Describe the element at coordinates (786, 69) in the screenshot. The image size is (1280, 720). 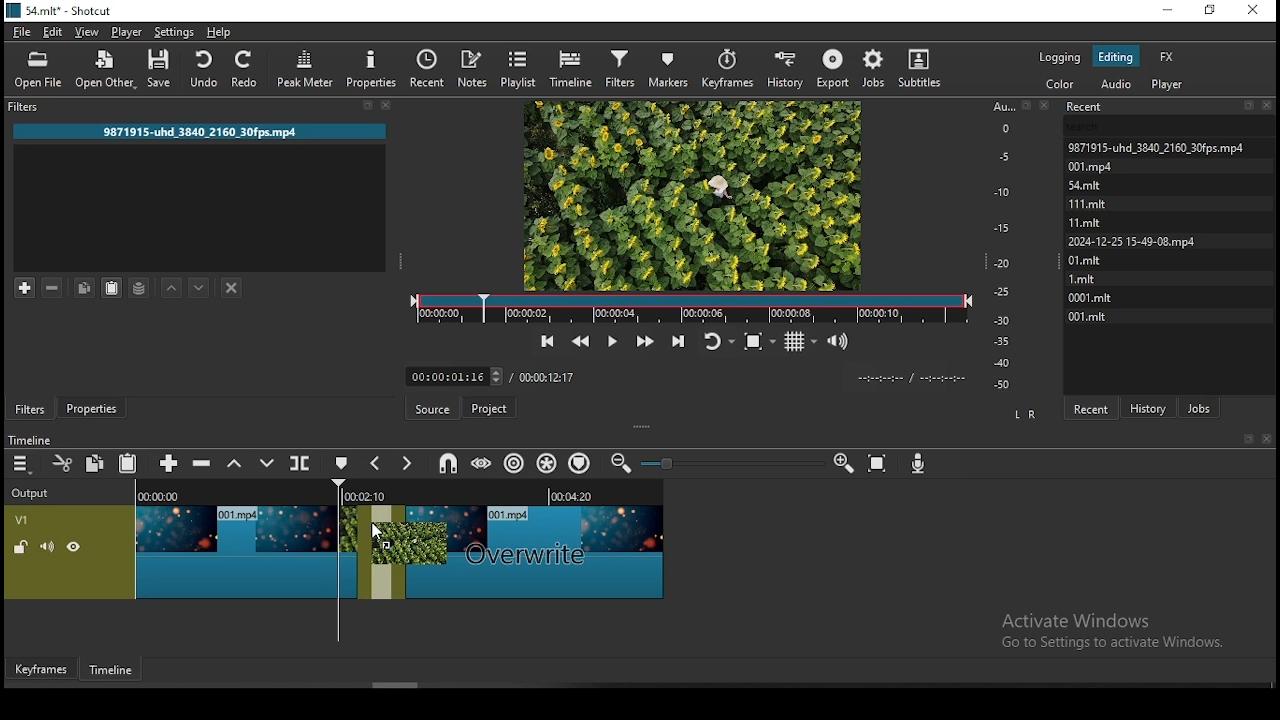
I see `history` at that location.